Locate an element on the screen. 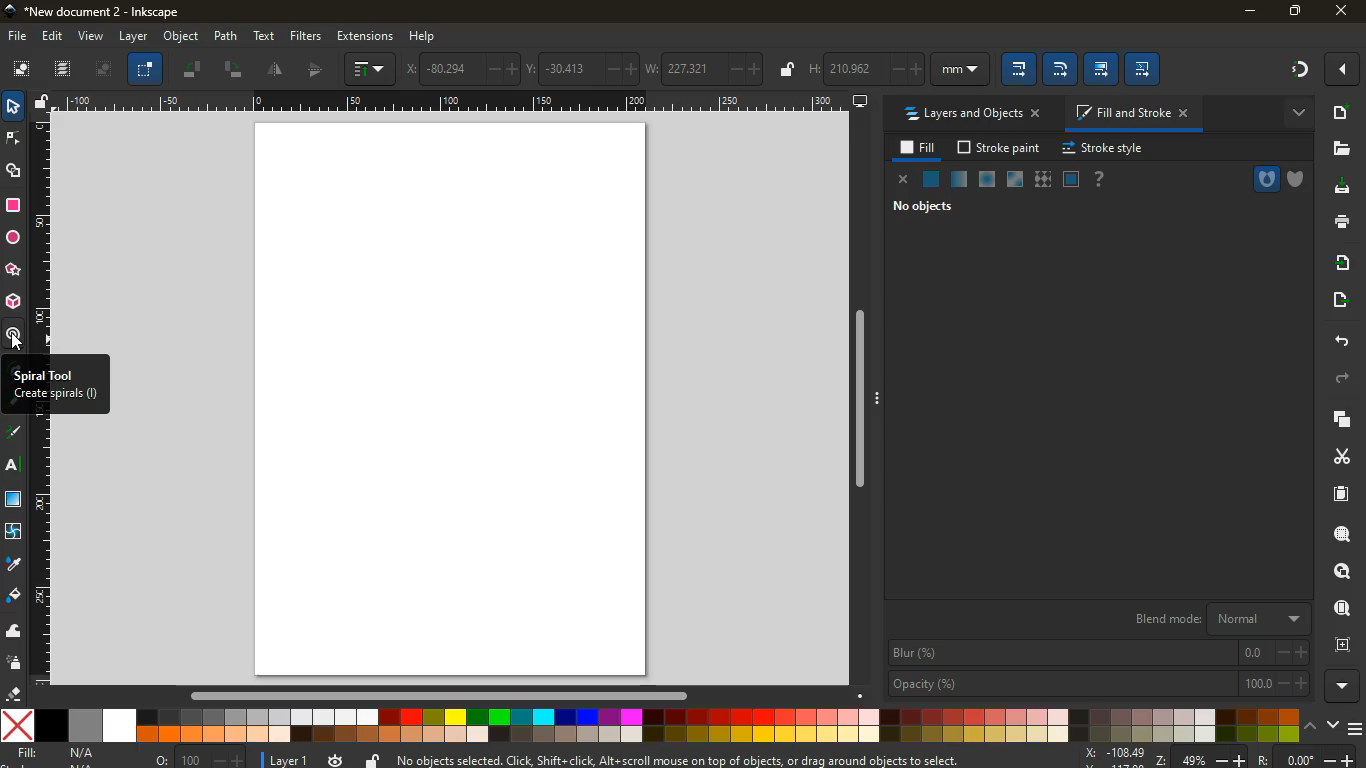 The width and height of the screenshot is (1366, 768). description is located at coordinates (51, 386).